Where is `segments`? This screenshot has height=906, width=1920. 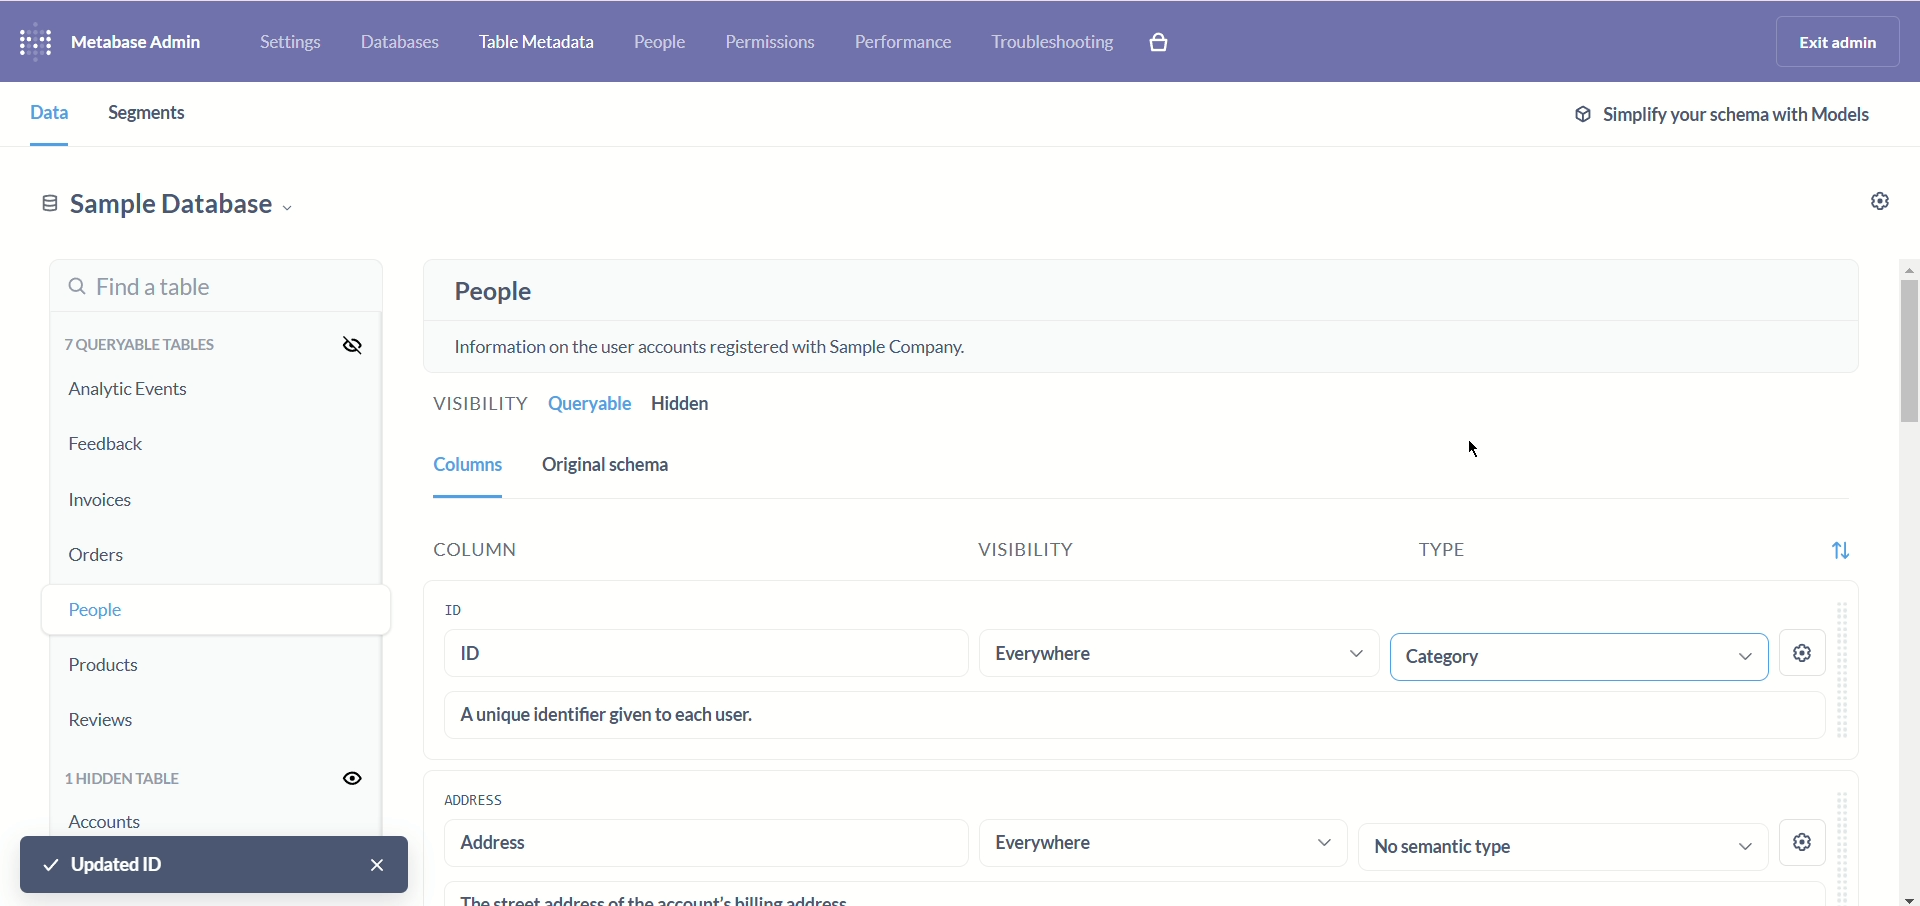
segments is located at coordinates (158, 114).